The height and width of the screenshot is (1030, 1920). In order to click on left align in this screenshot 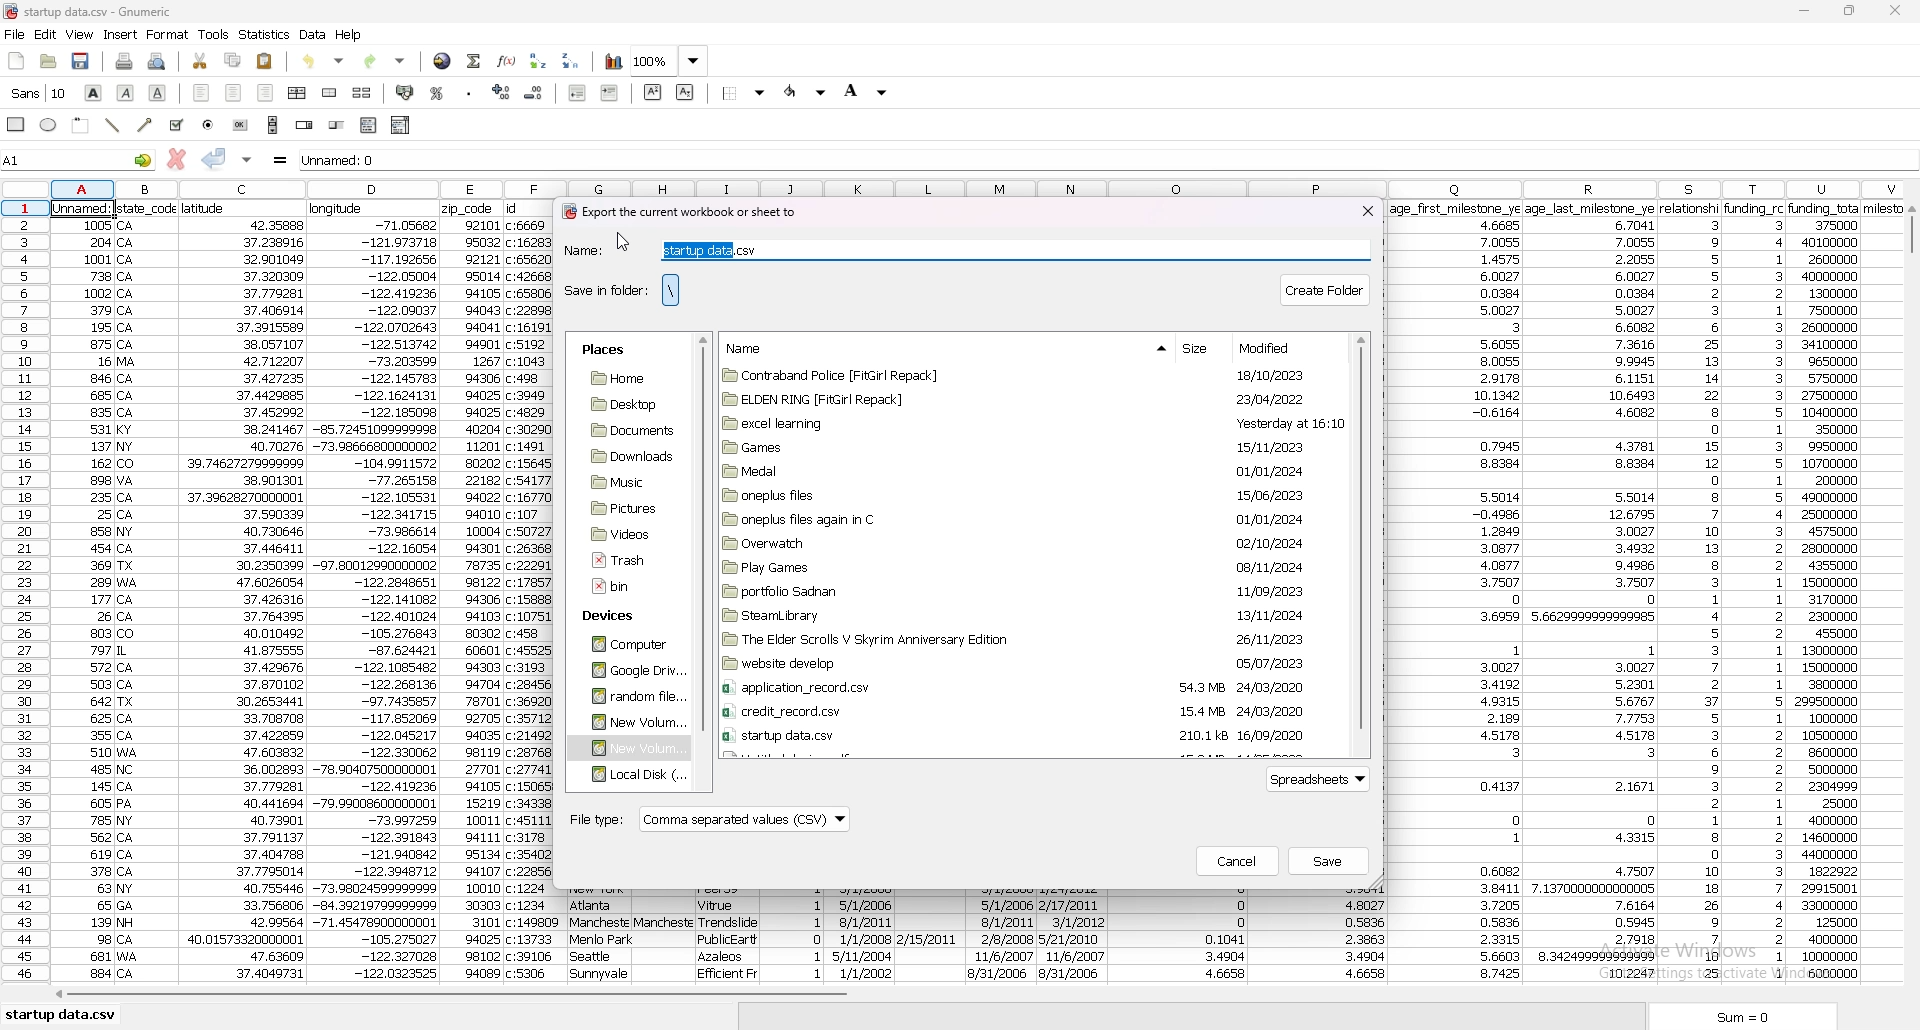, I will do `click(202, 93)`.